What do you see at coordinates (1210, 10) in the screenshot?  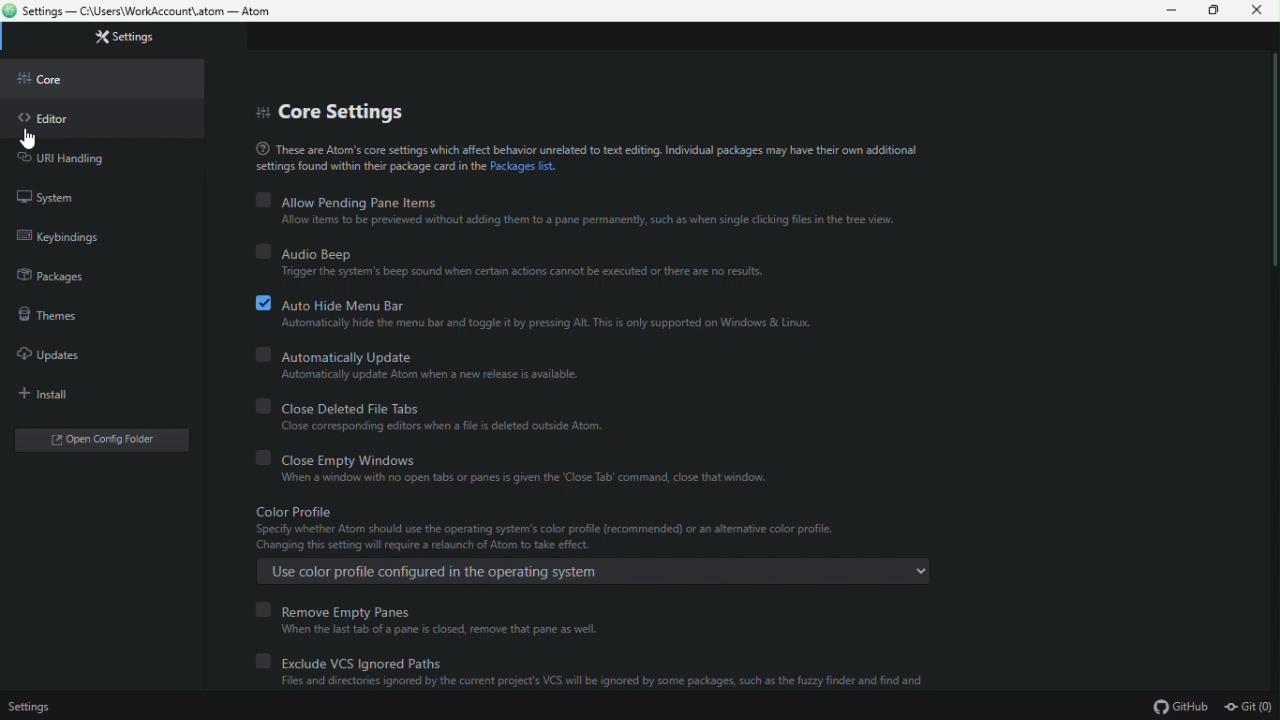 I see `Restore` at bounding box center [1210, 10].